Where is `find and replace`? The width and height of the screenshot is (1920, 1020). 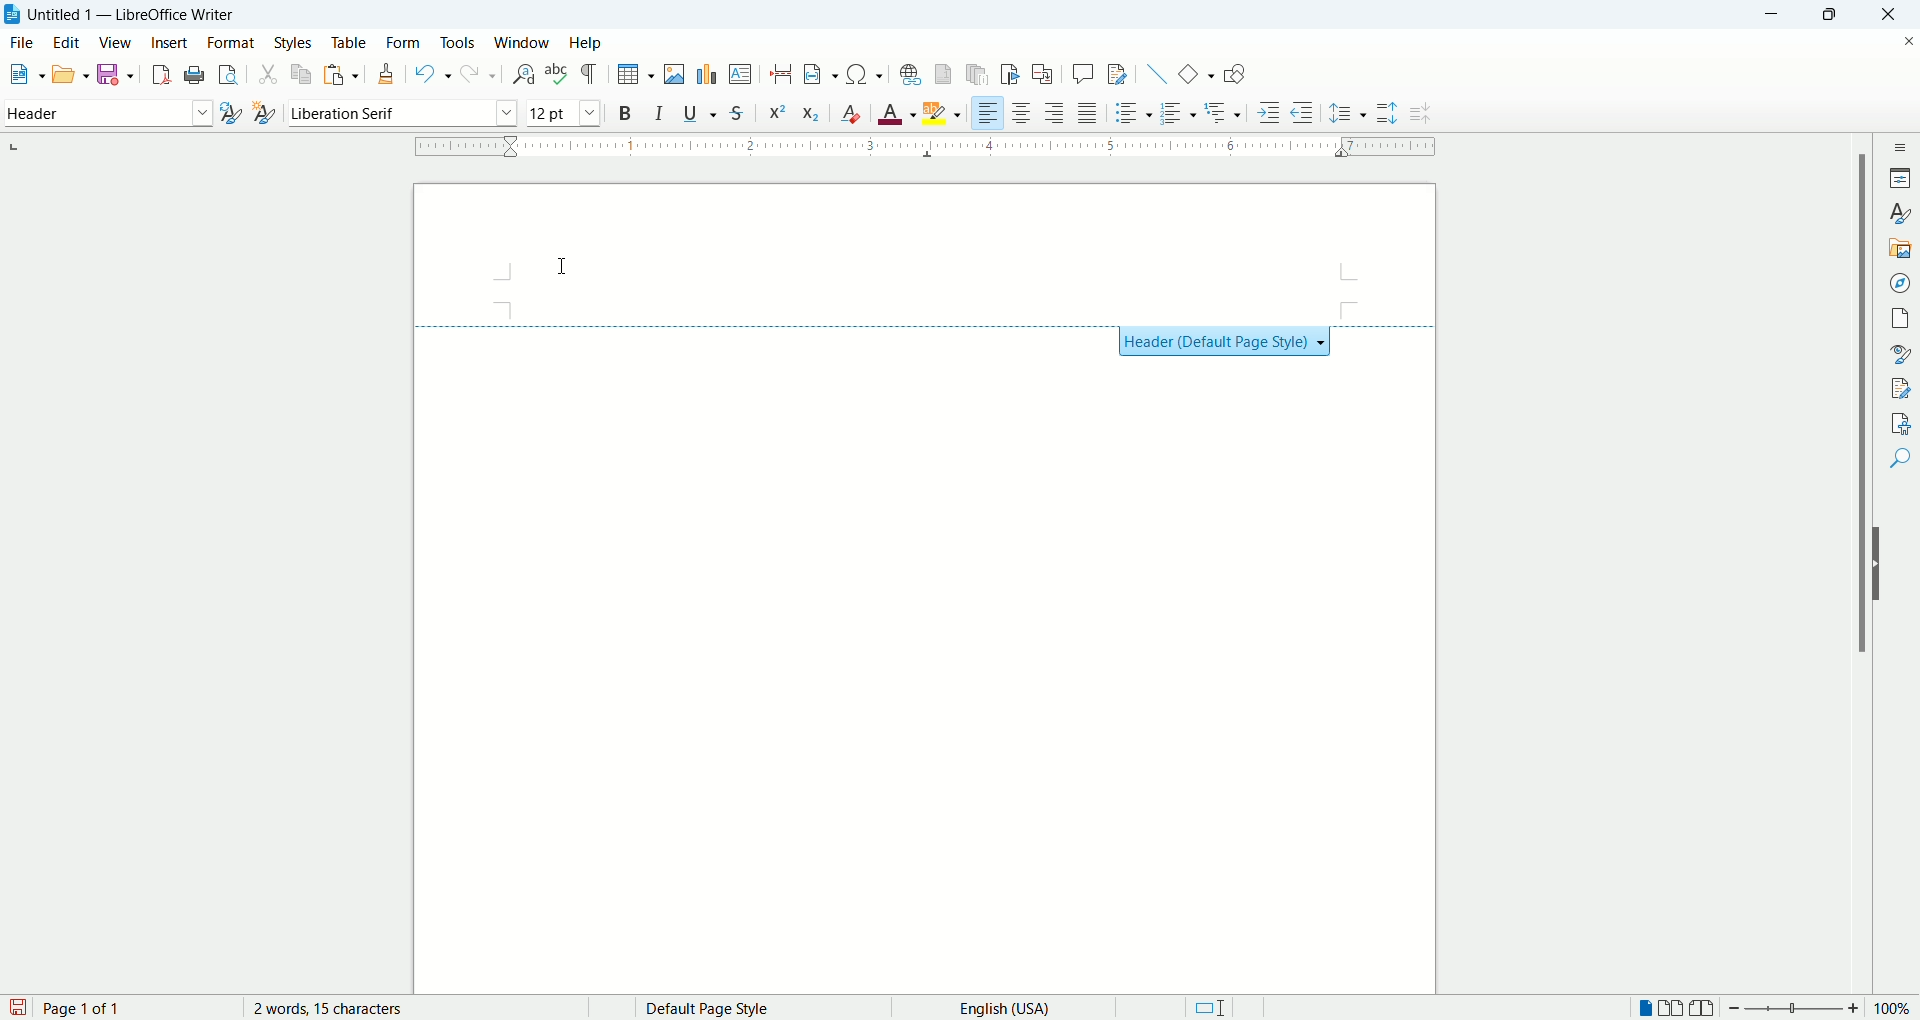 find and replace is located at coordinates (523, 74).